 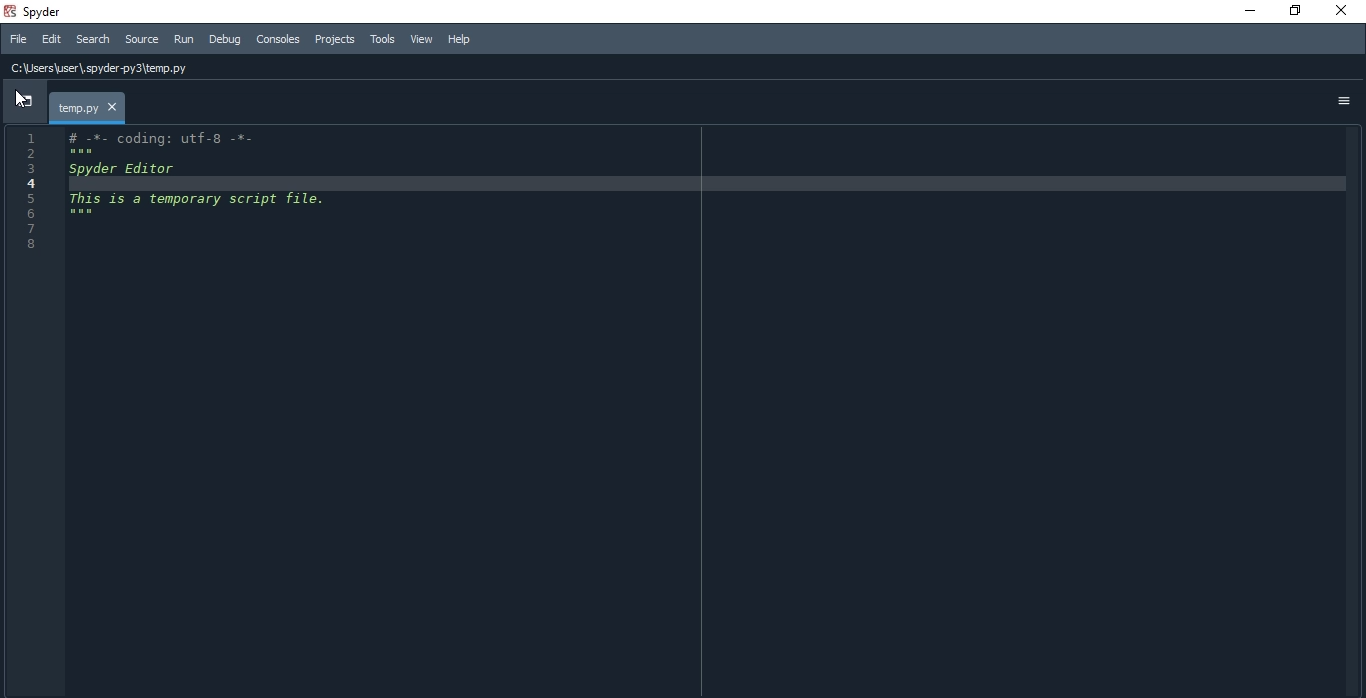 What do you see at coordinates (55, 183) in the screenshot?
I see `4` at bounding box center [55, 183].